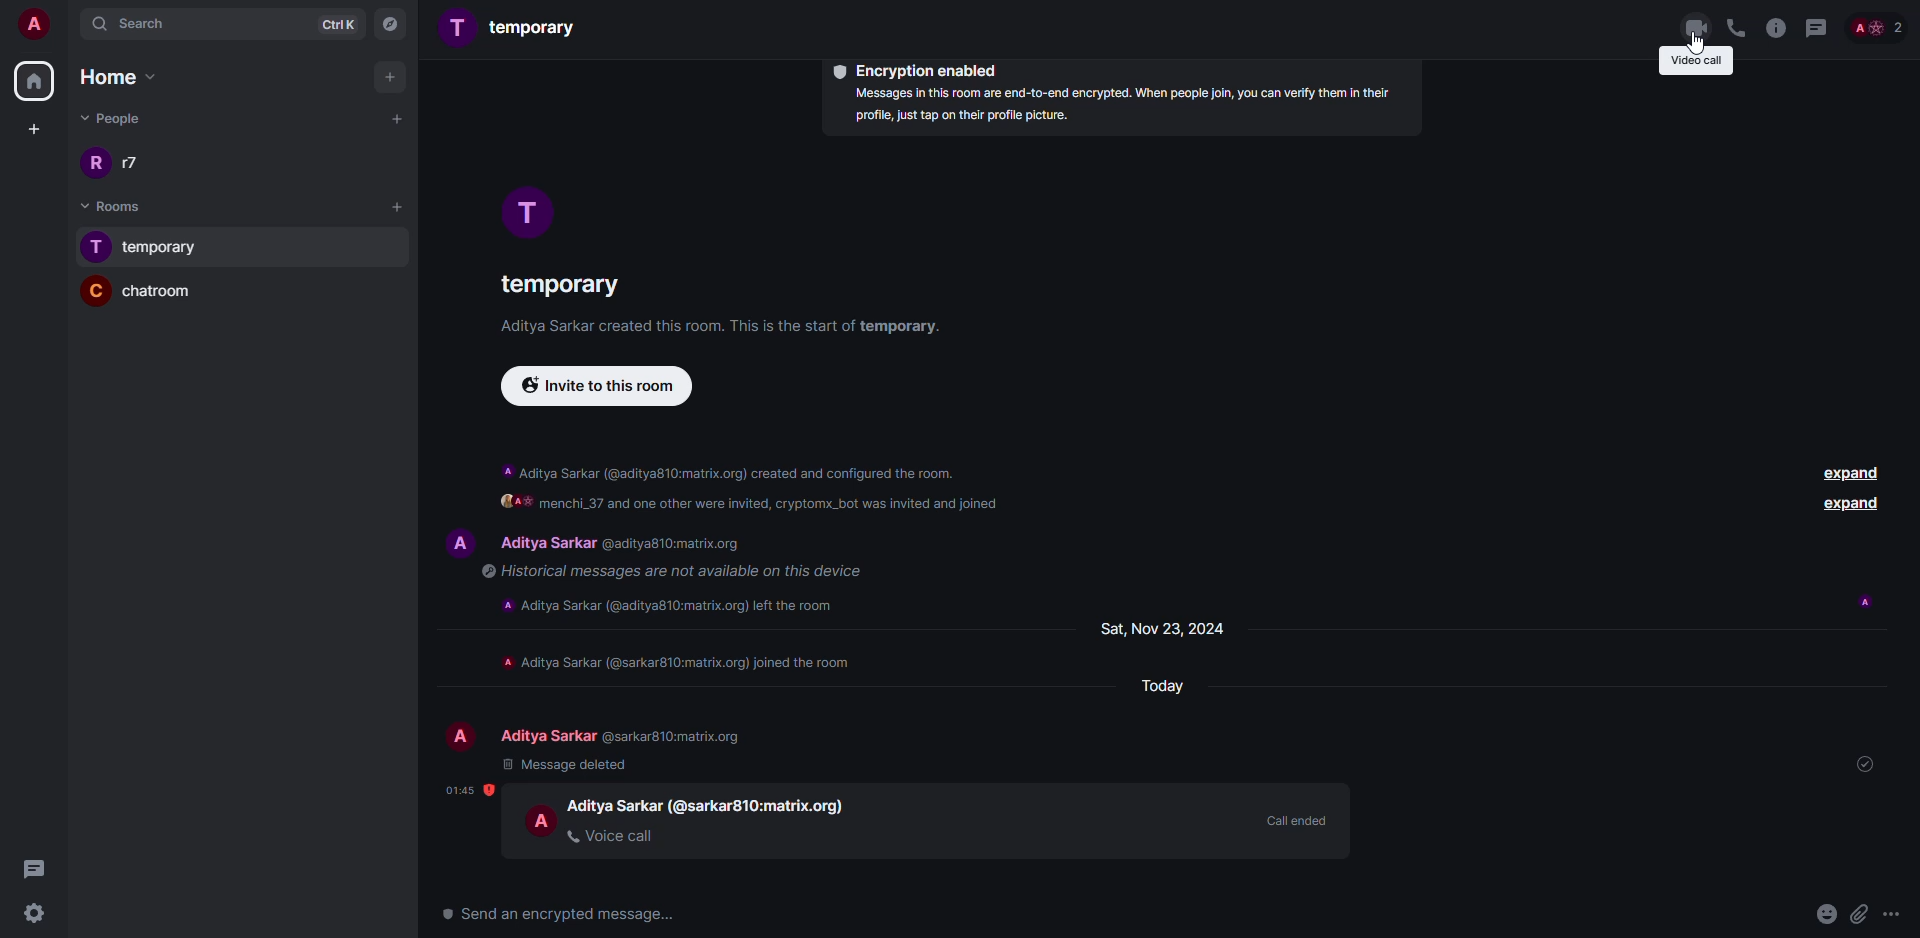 Image resolution: width=1920 pixels, height=938 pixels. Describe the element at coordinates (538, 26) in the screenshot. I see `room` at that location.